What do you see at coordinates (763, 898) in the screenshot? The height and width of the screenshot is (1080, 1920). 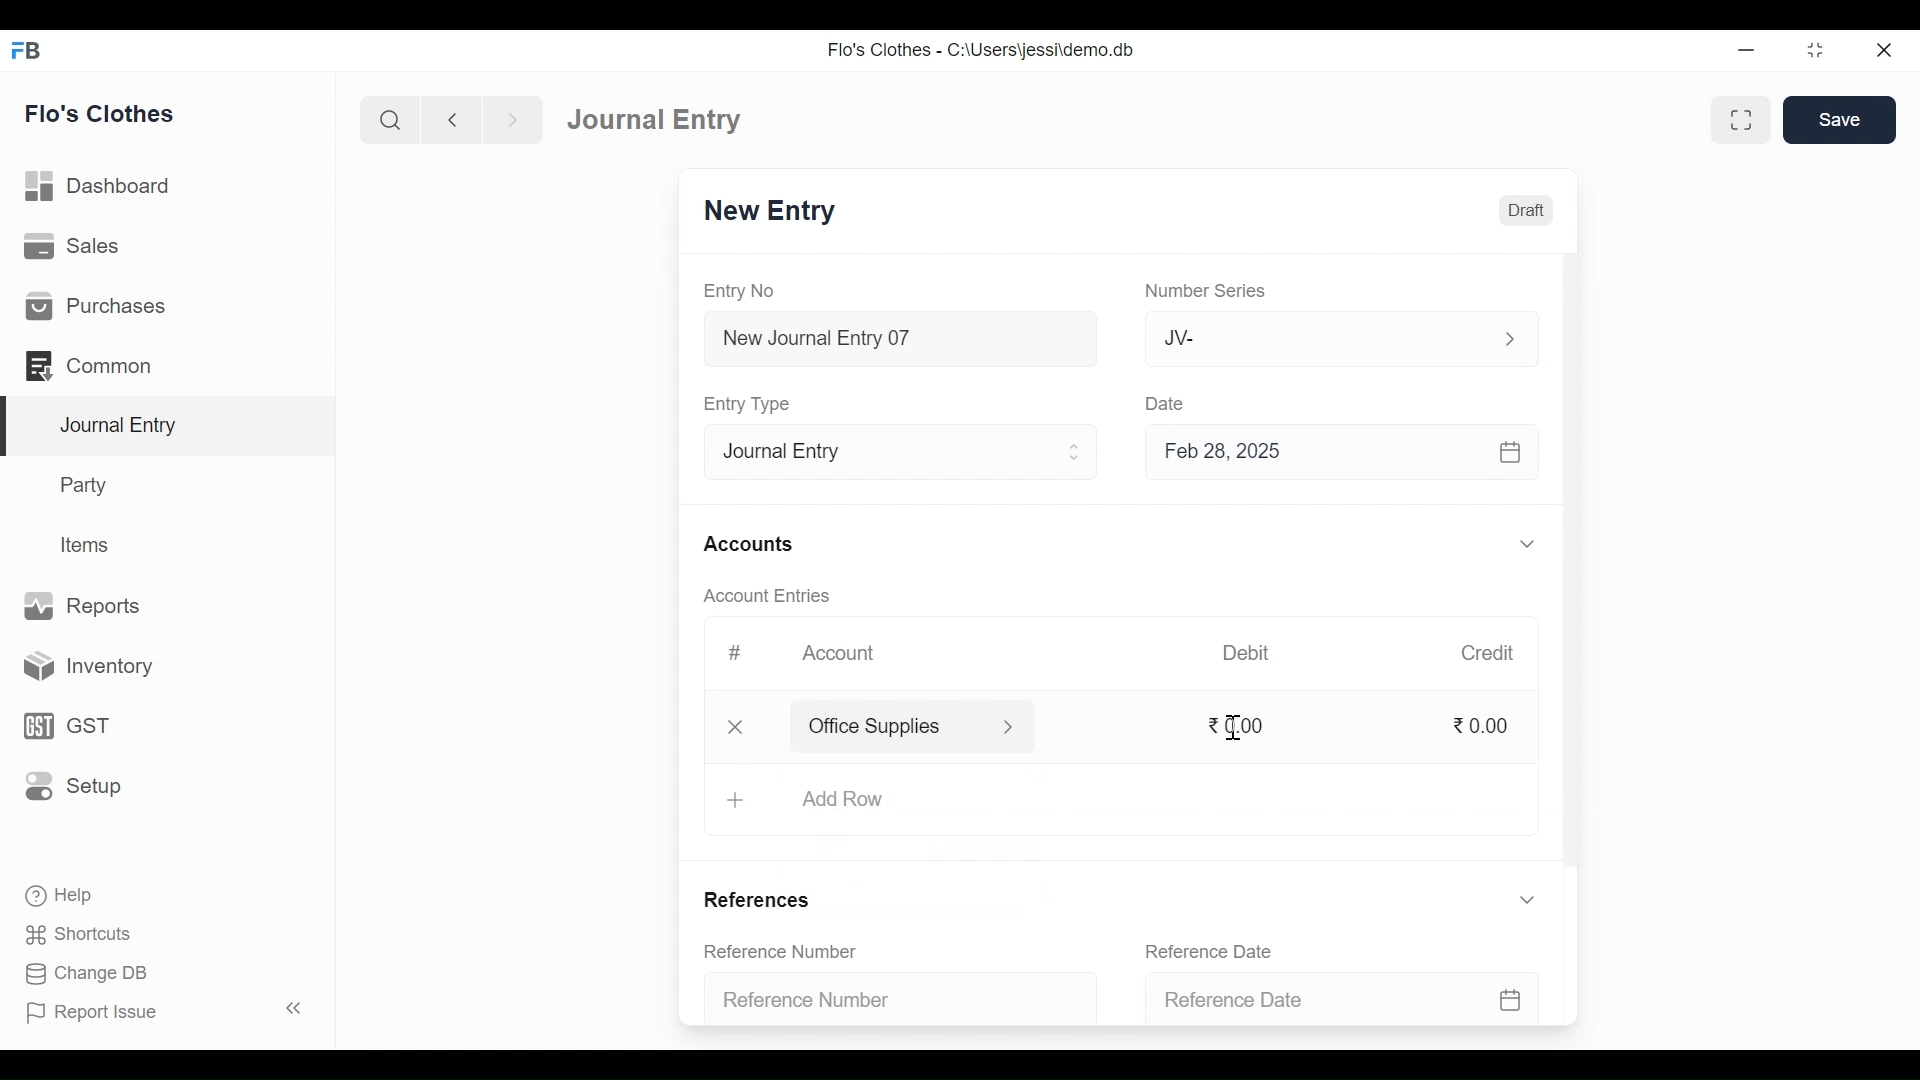 I see `References` at bounding box center [763, 898].